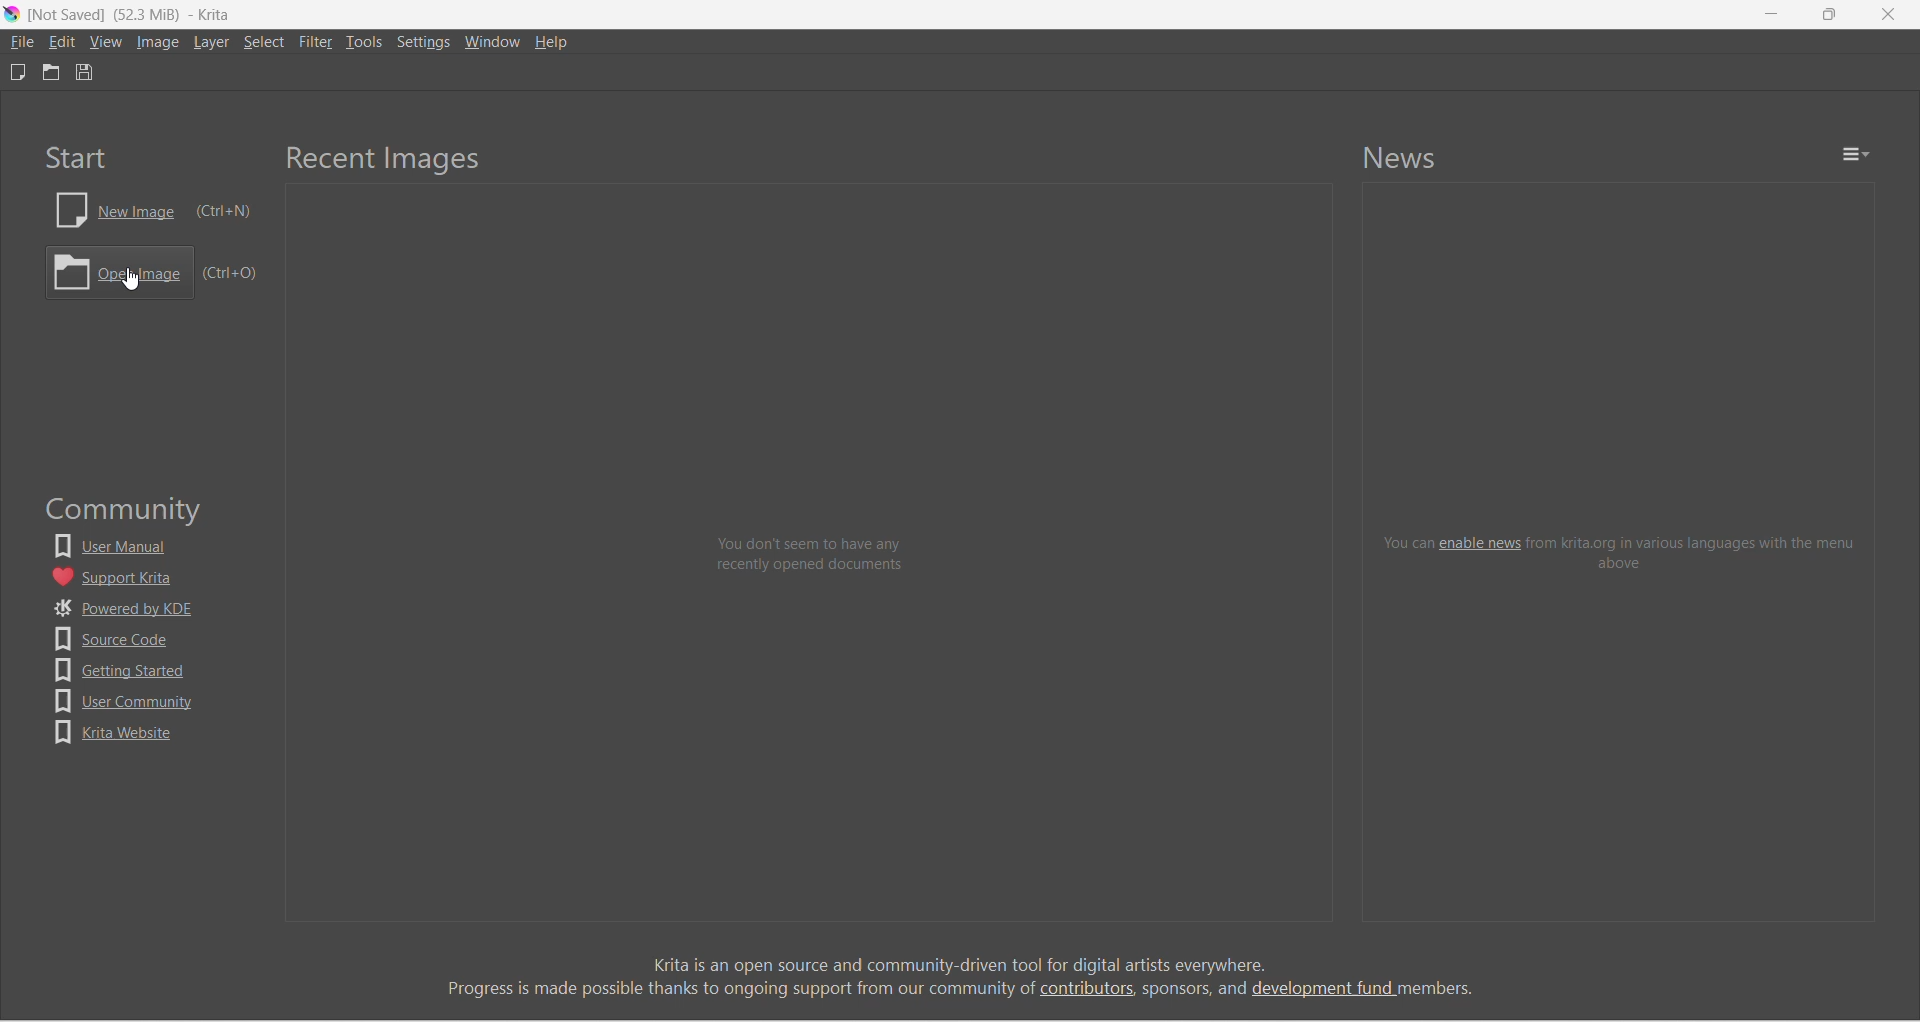 The height and width of the screenshot is (1022, 1920). Describe the element at coordinates (62, 42) in the screenshot. I see `edit` at that location.